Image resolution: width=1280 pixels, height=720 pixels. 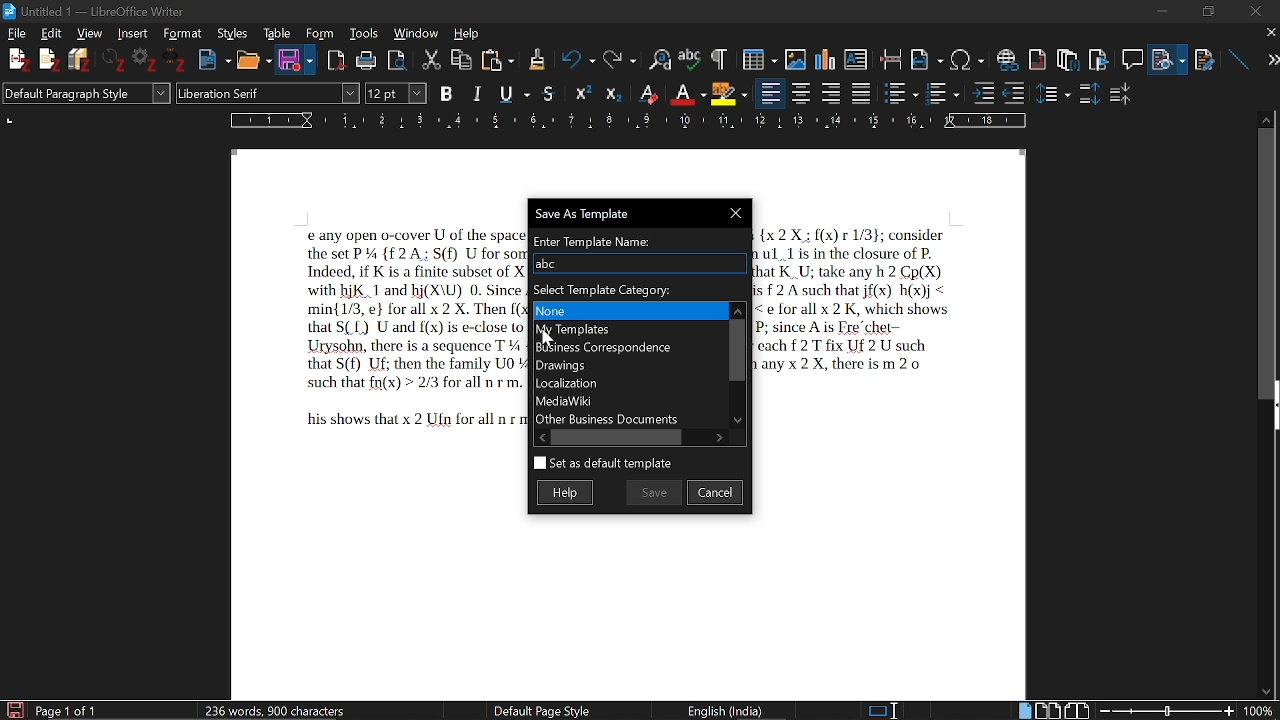 What do you see at coordinates (1019, 93) in the screenshot?
I see `outline format options` at bounding box center [1019, 93].